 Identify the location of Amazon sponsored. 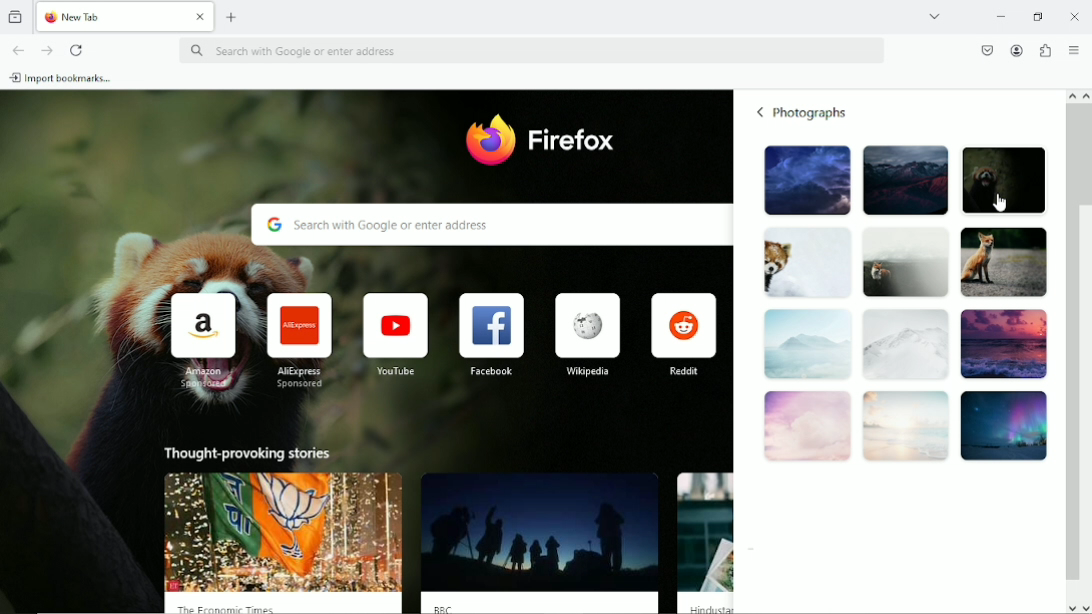
(199, 340).